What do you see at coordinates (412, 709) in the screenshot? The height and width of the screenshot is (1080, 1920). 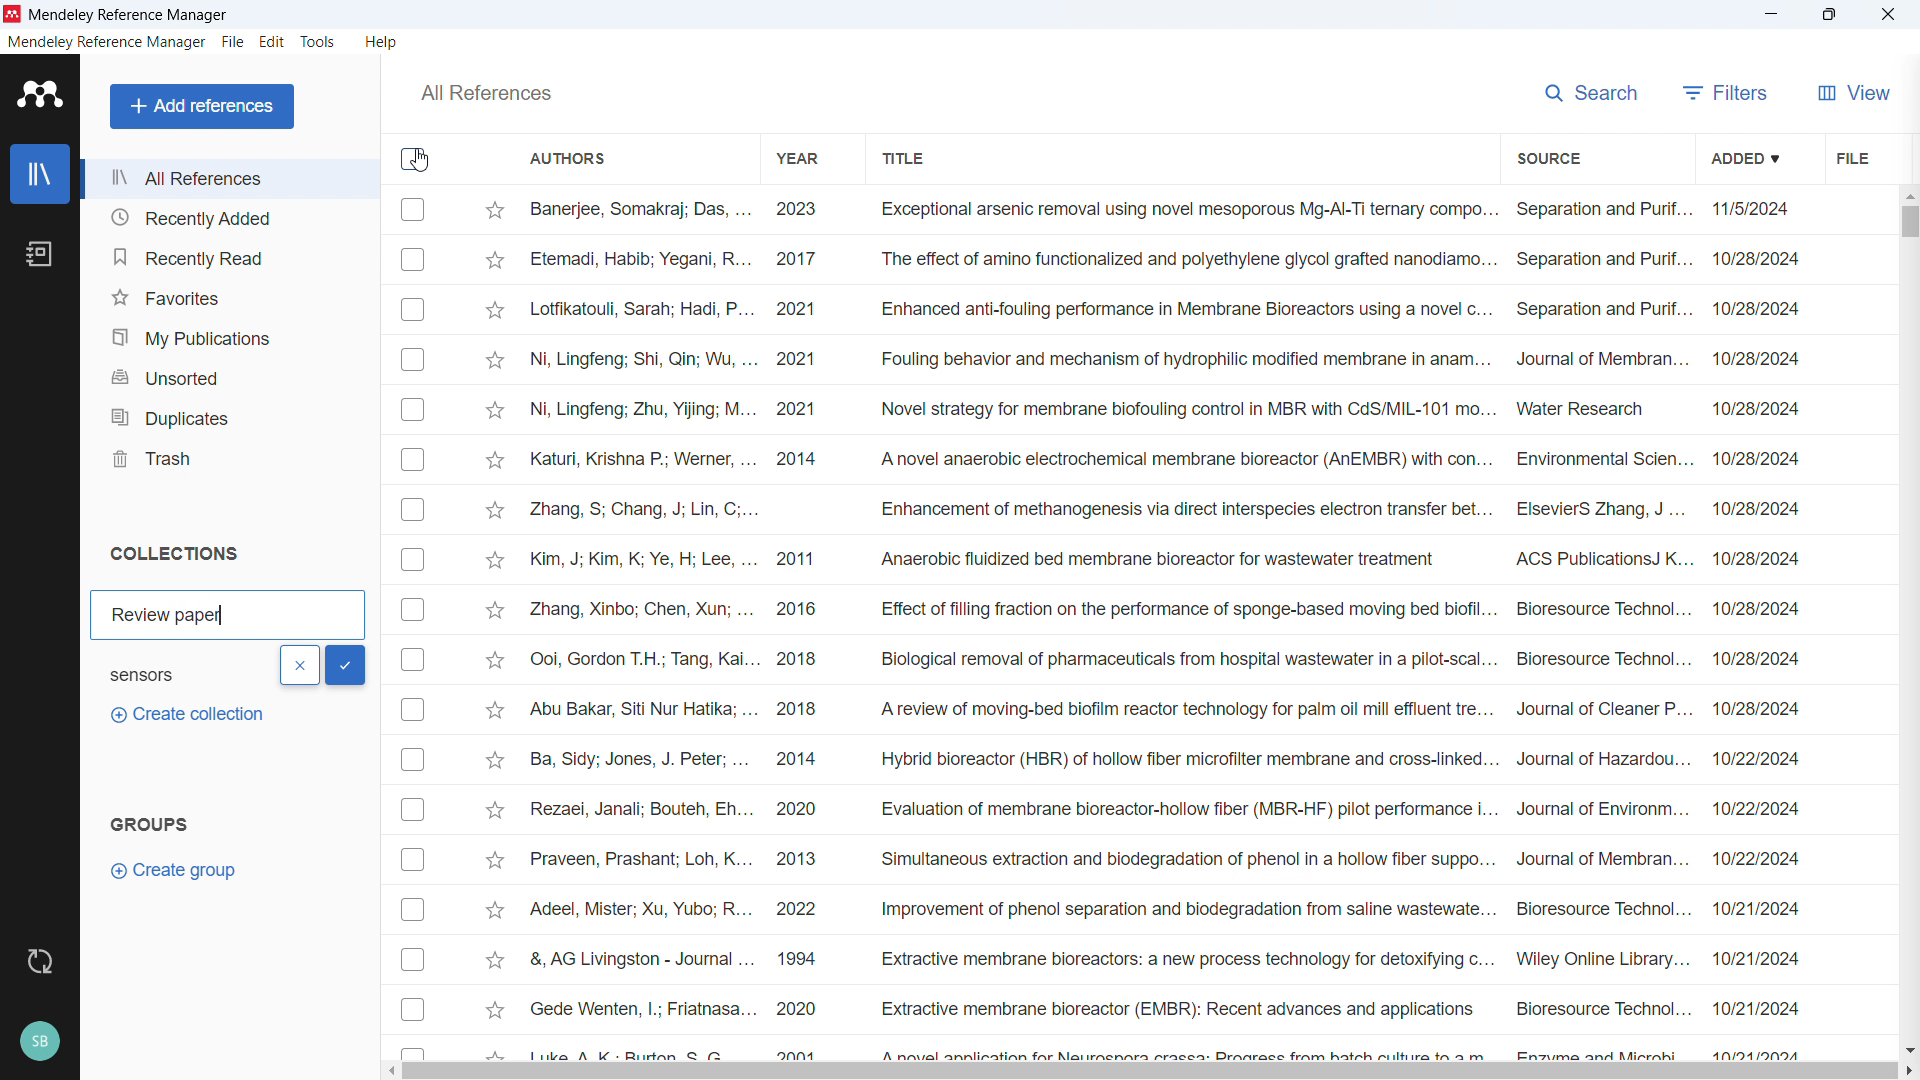 I see `Select respective publication` at bounding box center [412, 709].